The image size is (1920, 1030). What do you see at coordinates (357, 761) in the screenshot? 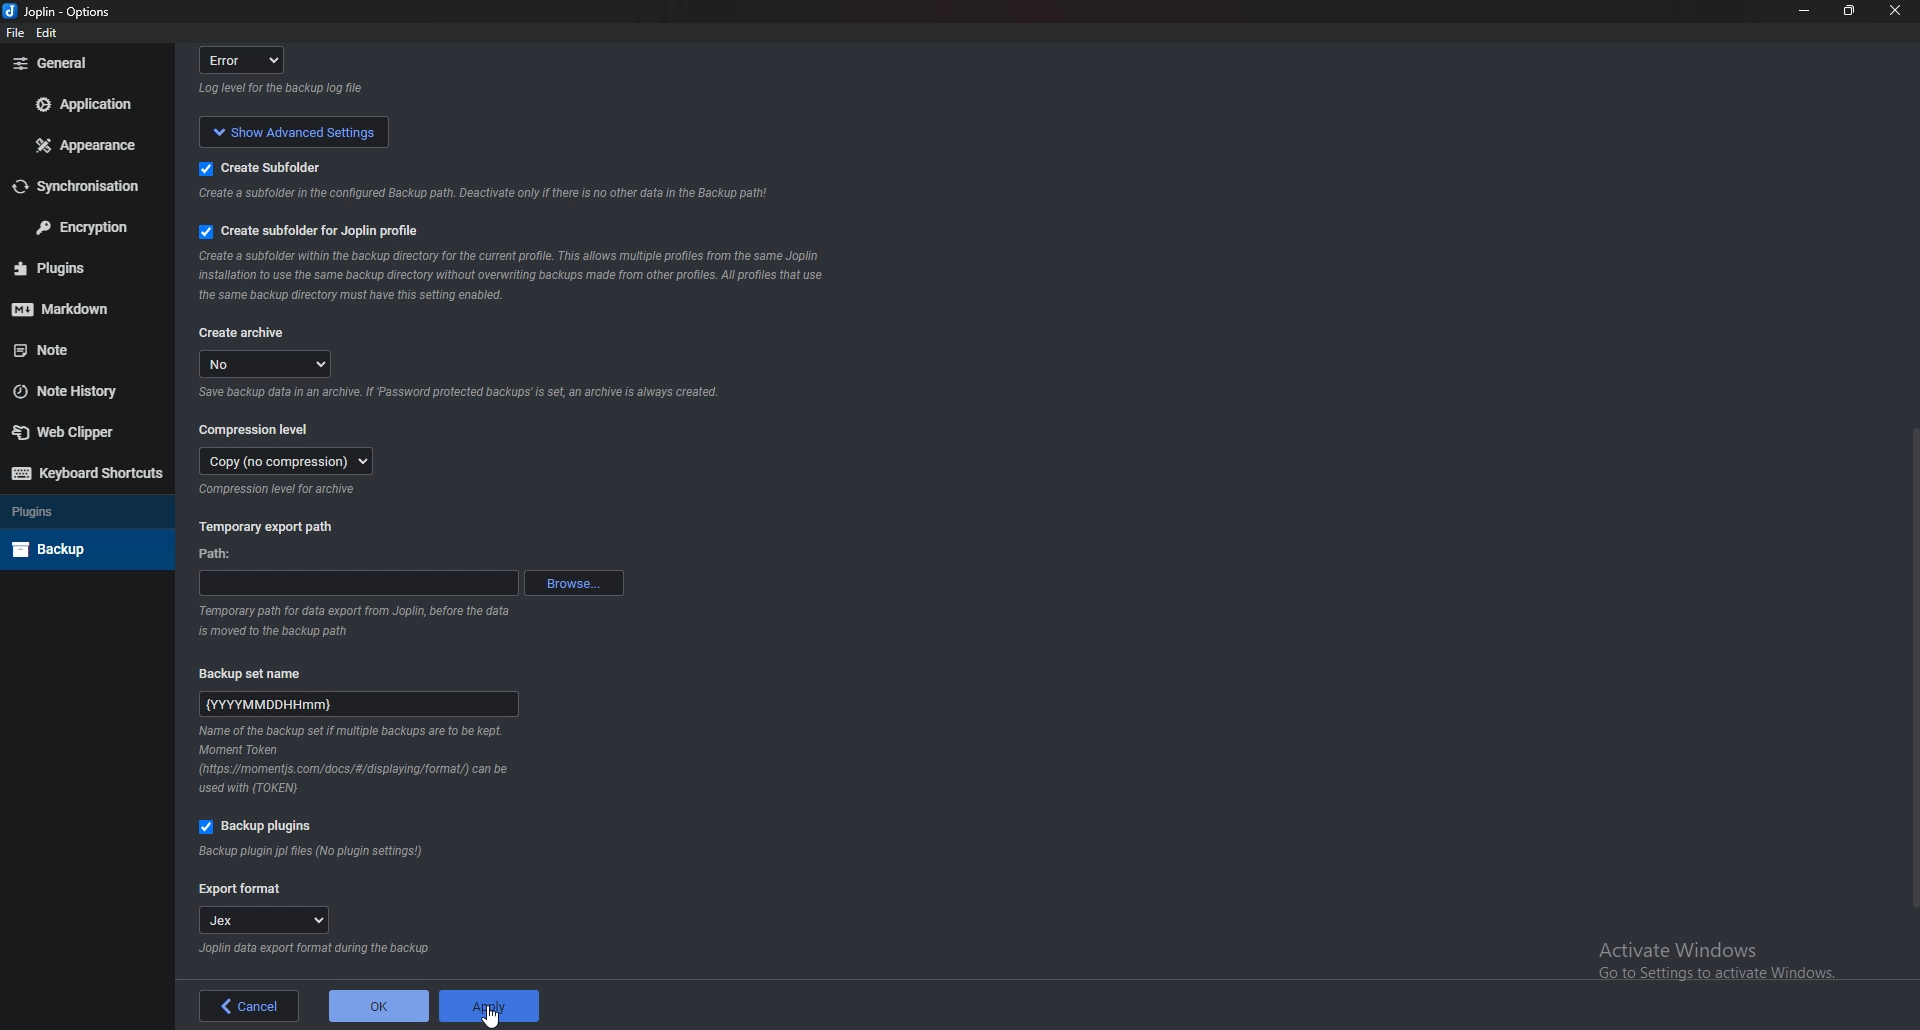
I see `Info` at bounding box center [357, 761].